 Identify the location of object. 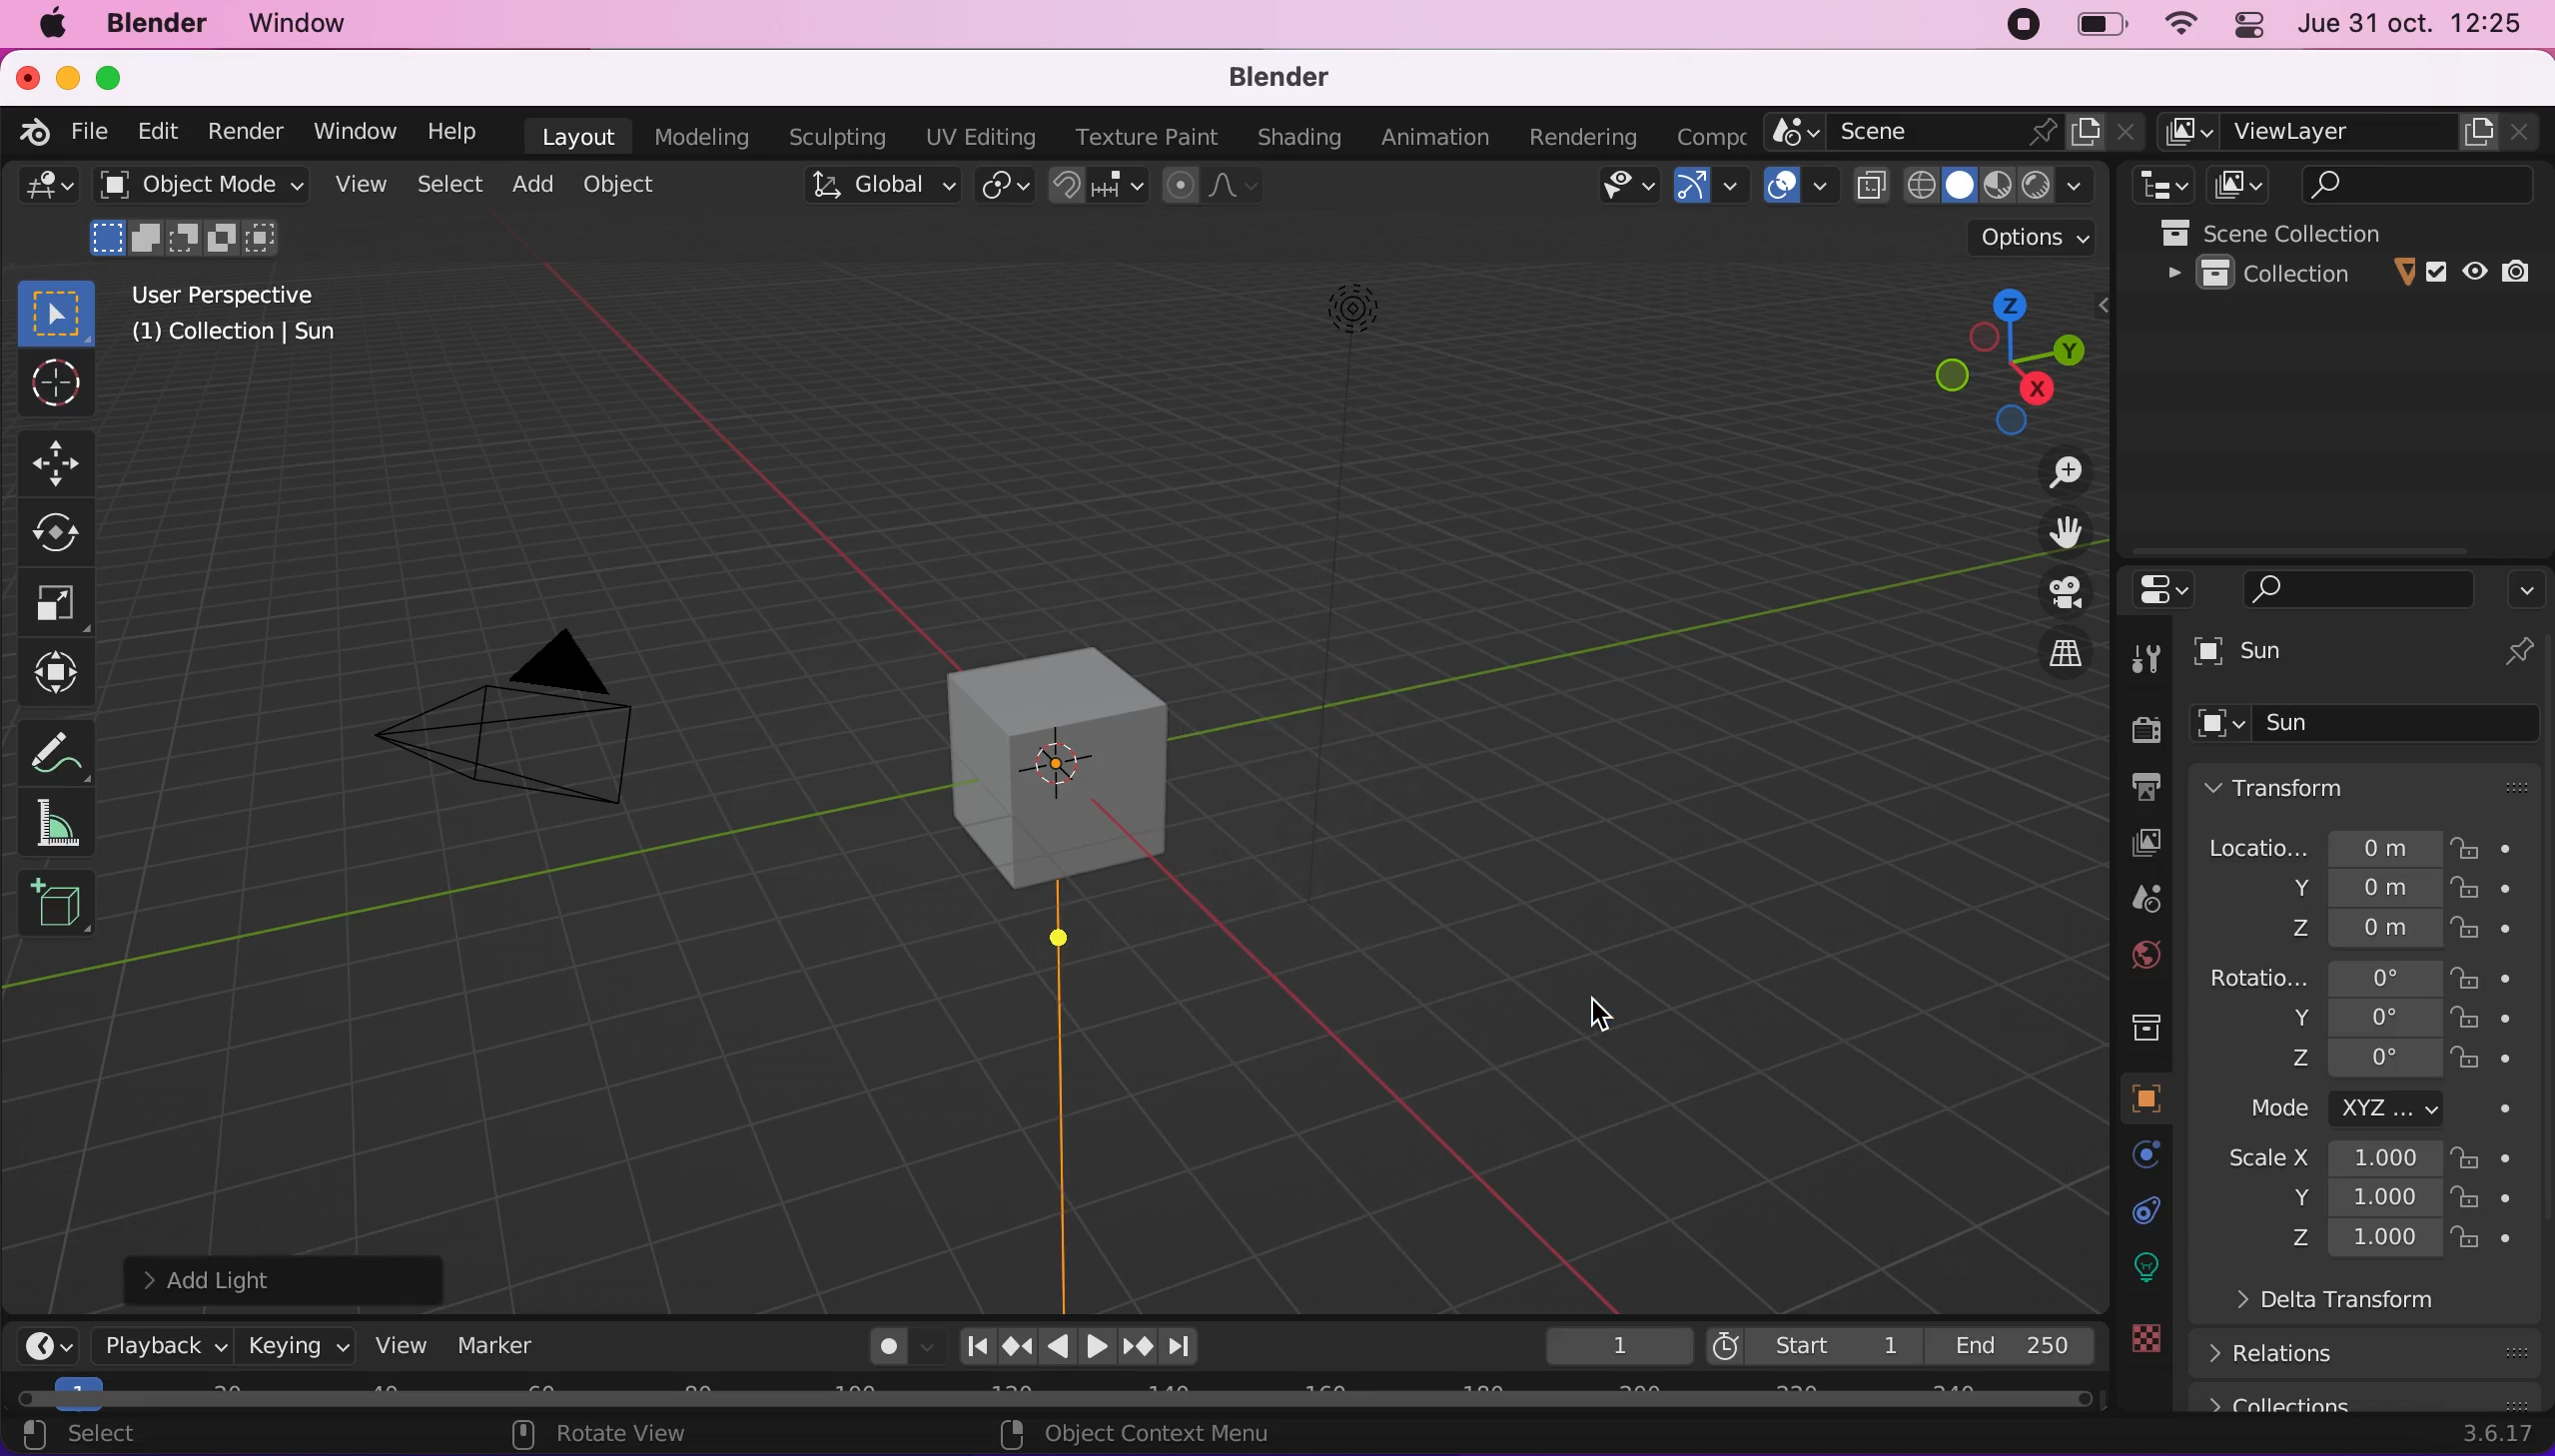
(620, 187).